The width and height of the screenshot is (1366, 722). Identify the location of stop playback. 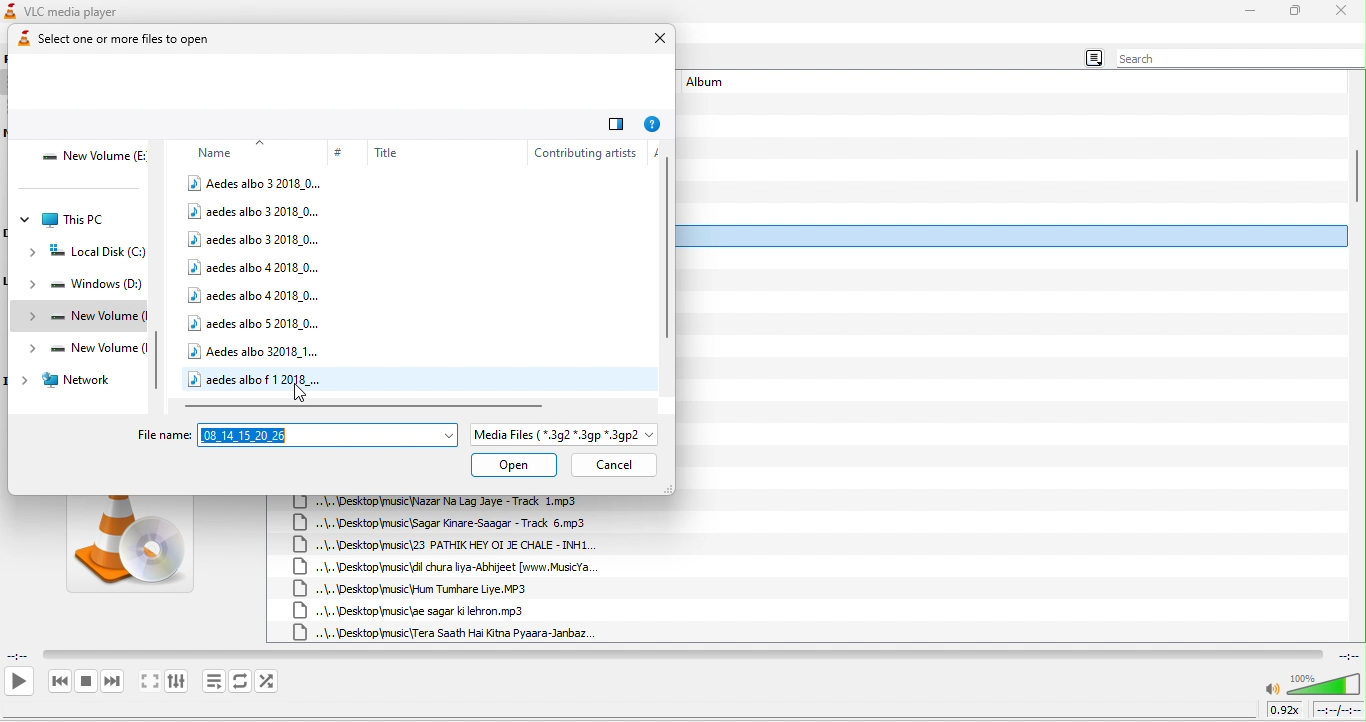
(87, 681).